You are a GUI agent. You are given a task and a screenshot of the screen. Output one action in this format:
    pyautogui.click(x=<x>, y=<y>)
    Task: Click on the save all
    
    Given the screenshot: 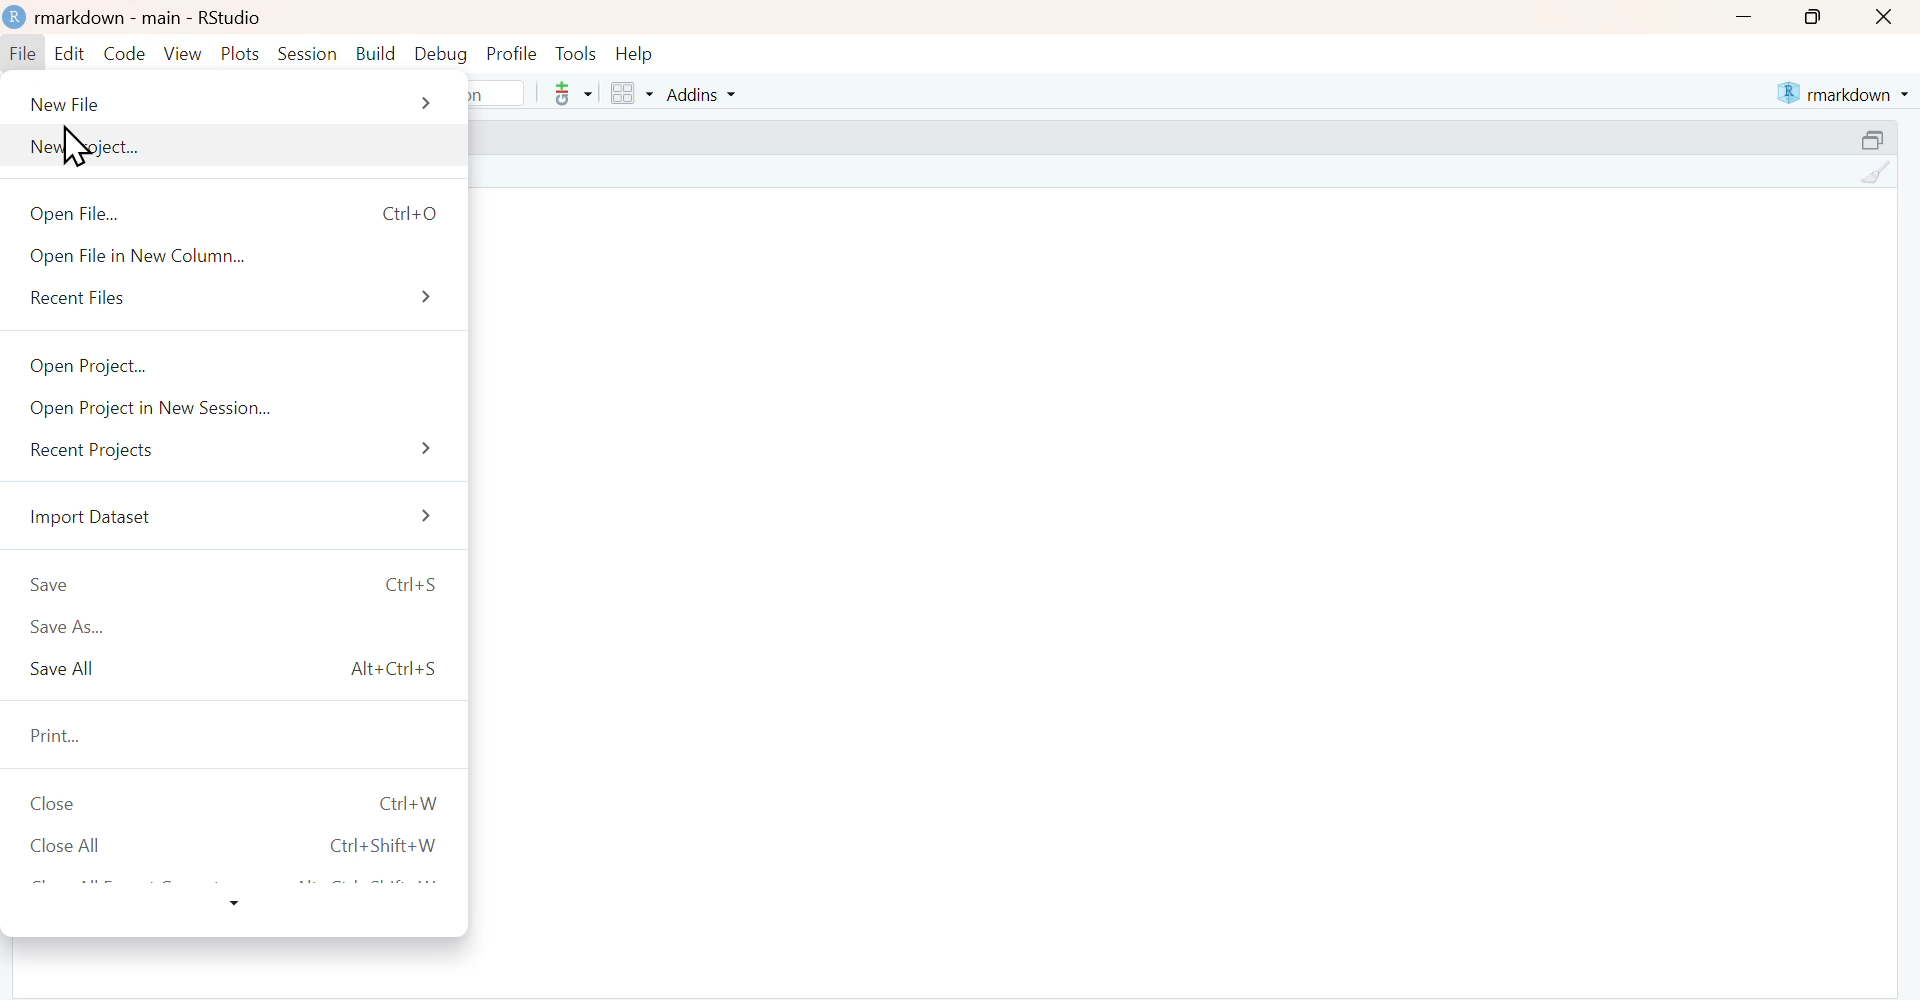 What is the action you would take?
    pyautogui.click(x=241, y=672)
    